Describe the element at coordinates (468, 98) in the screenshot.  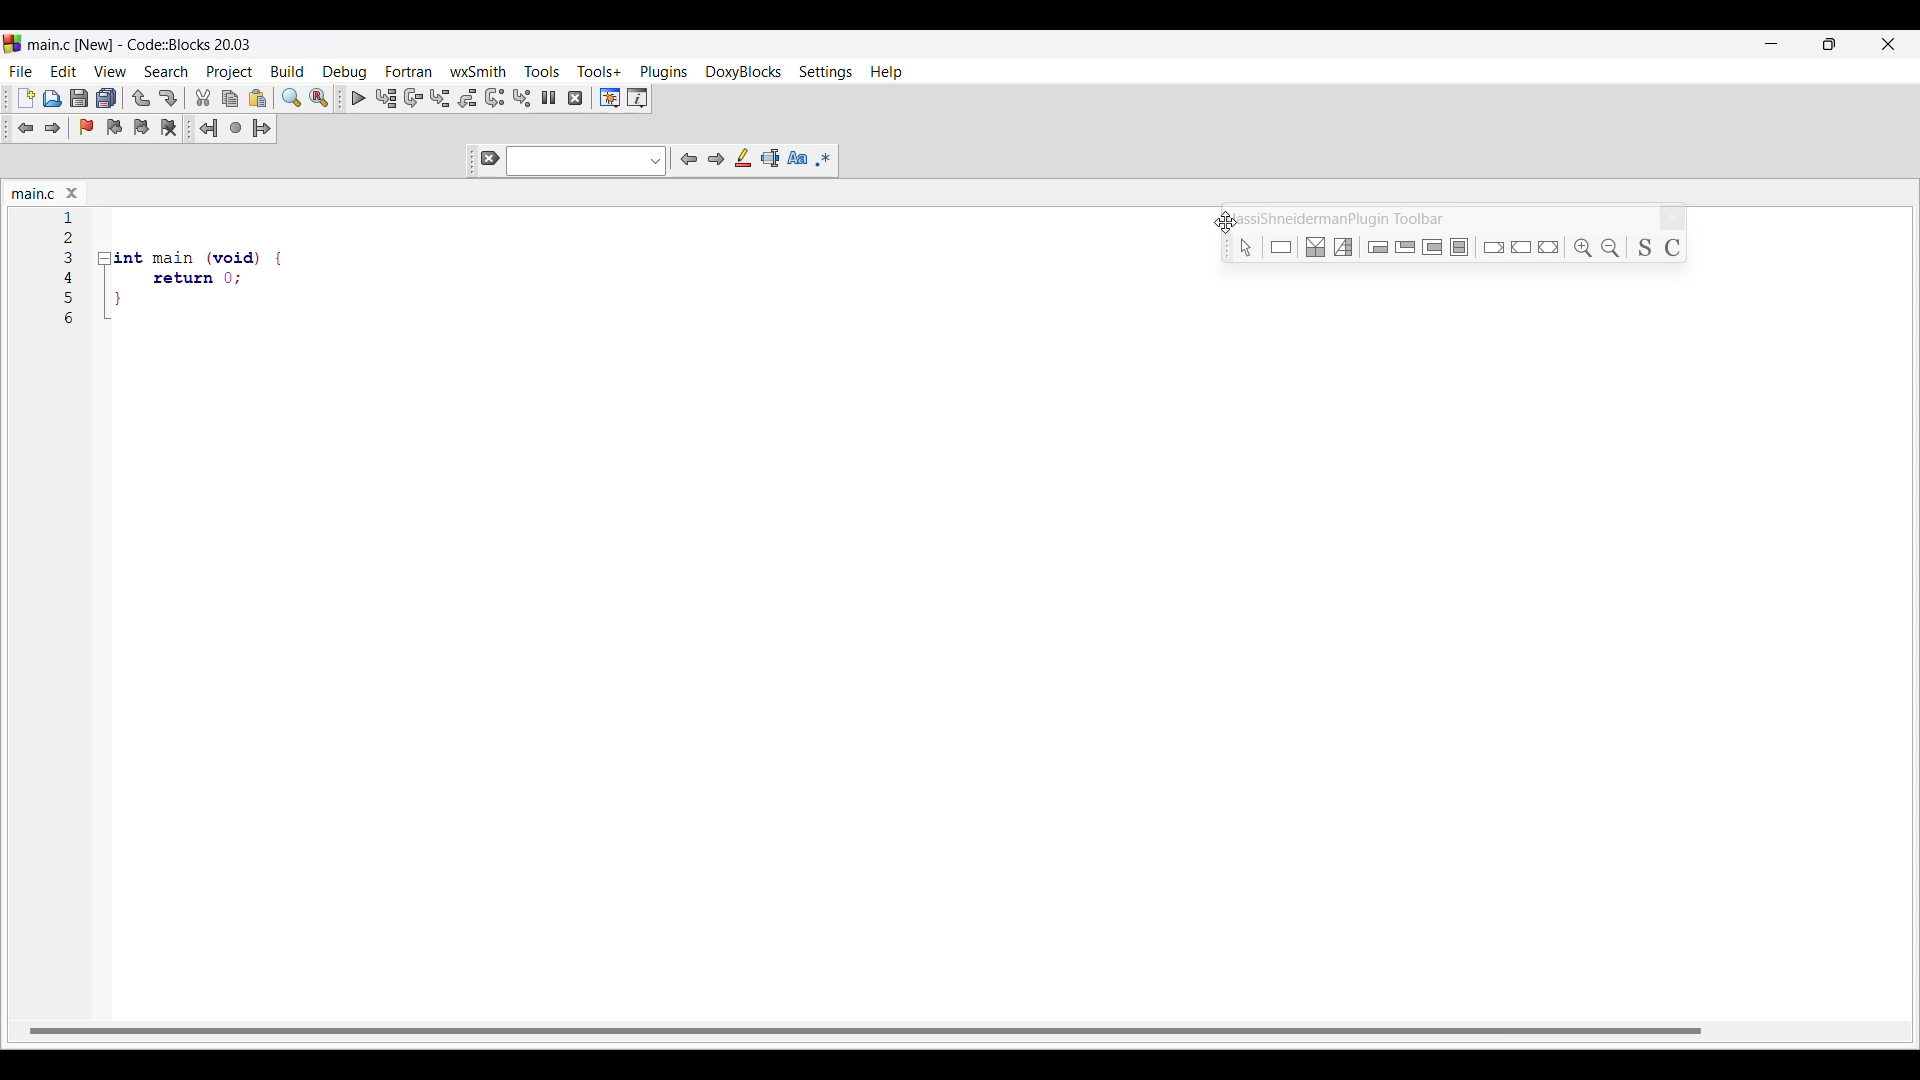
I see `Step out` at that location.